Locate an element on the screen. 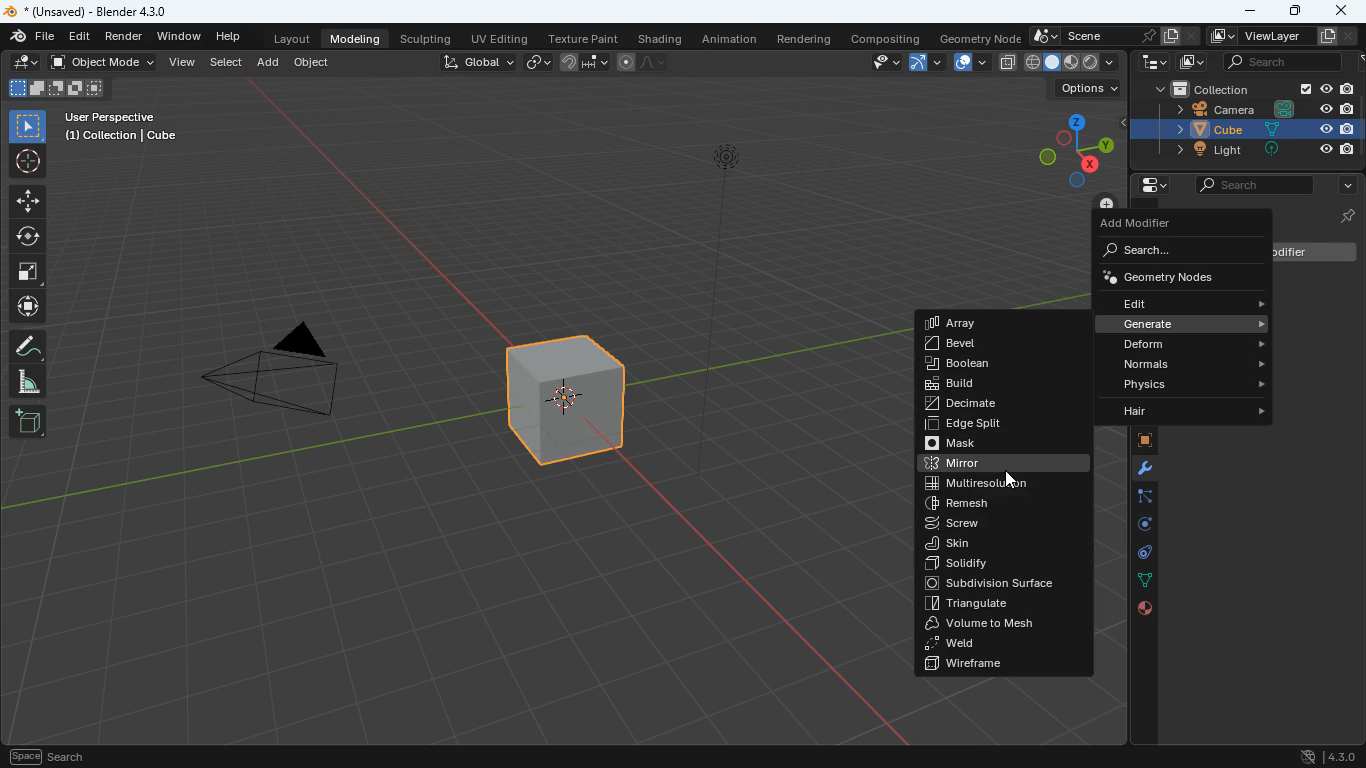 This screenshot has height=768, width=1366. window is located at coordinates (181, 37).